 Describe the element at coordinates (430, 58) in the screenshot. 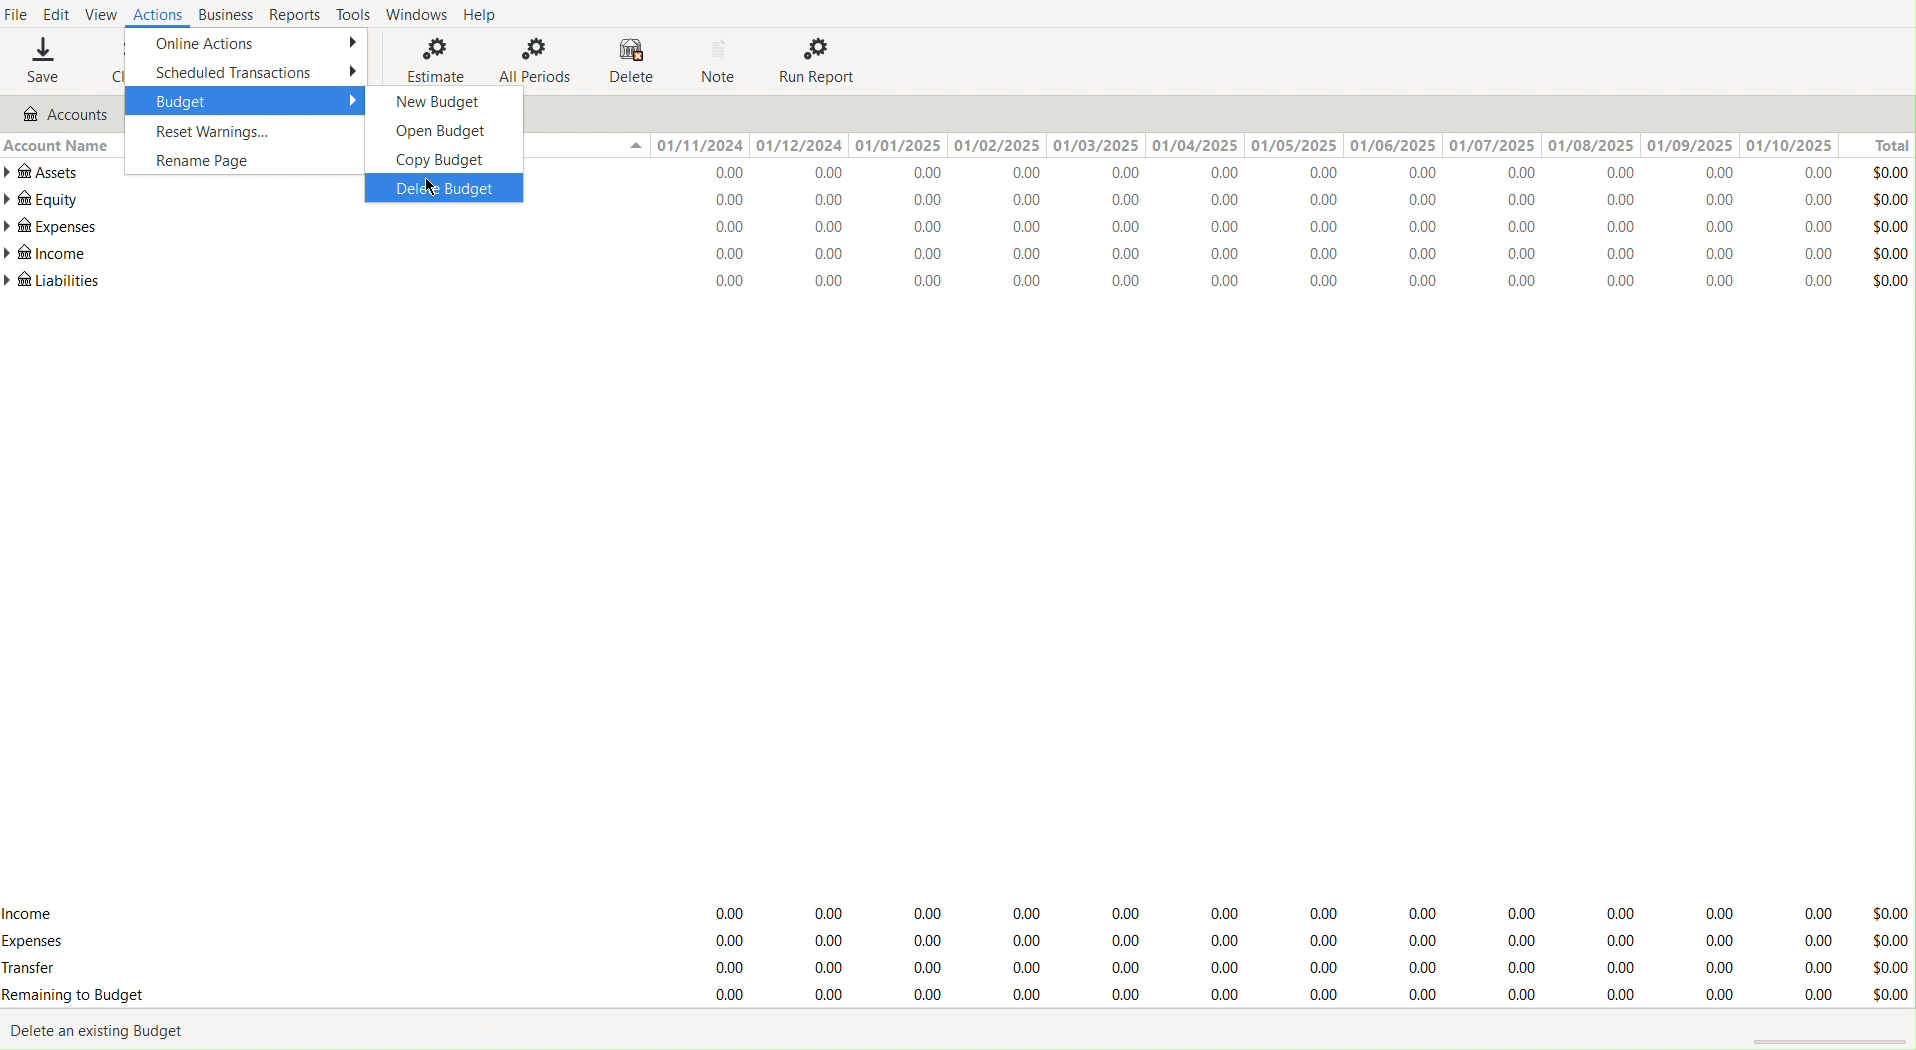

I see `Estimate` at that location.